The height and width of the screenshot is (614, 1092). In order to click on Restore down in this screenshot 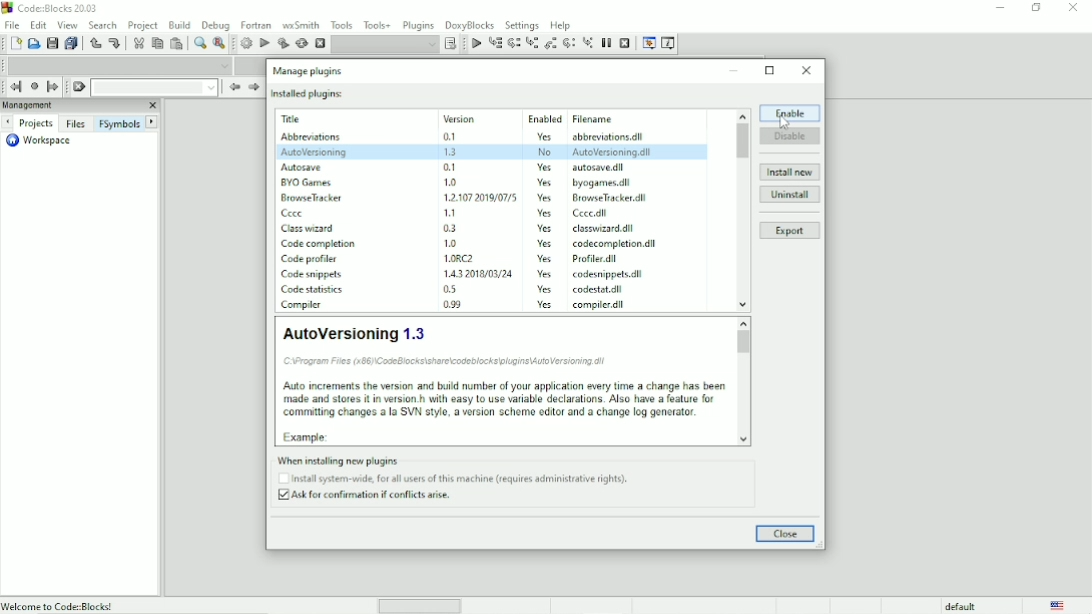, I will do `click(1037, 8)`.